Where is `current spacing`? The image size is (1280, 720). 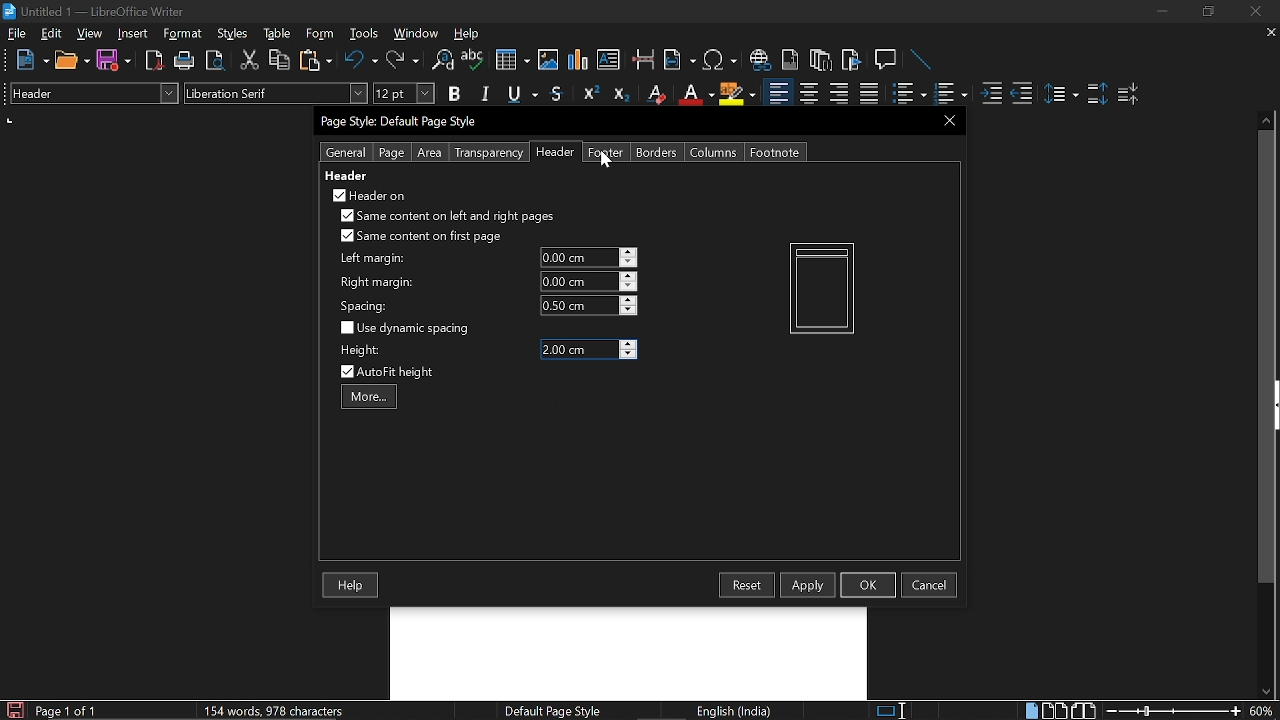 current spacing is located at coordinates (578, 305).